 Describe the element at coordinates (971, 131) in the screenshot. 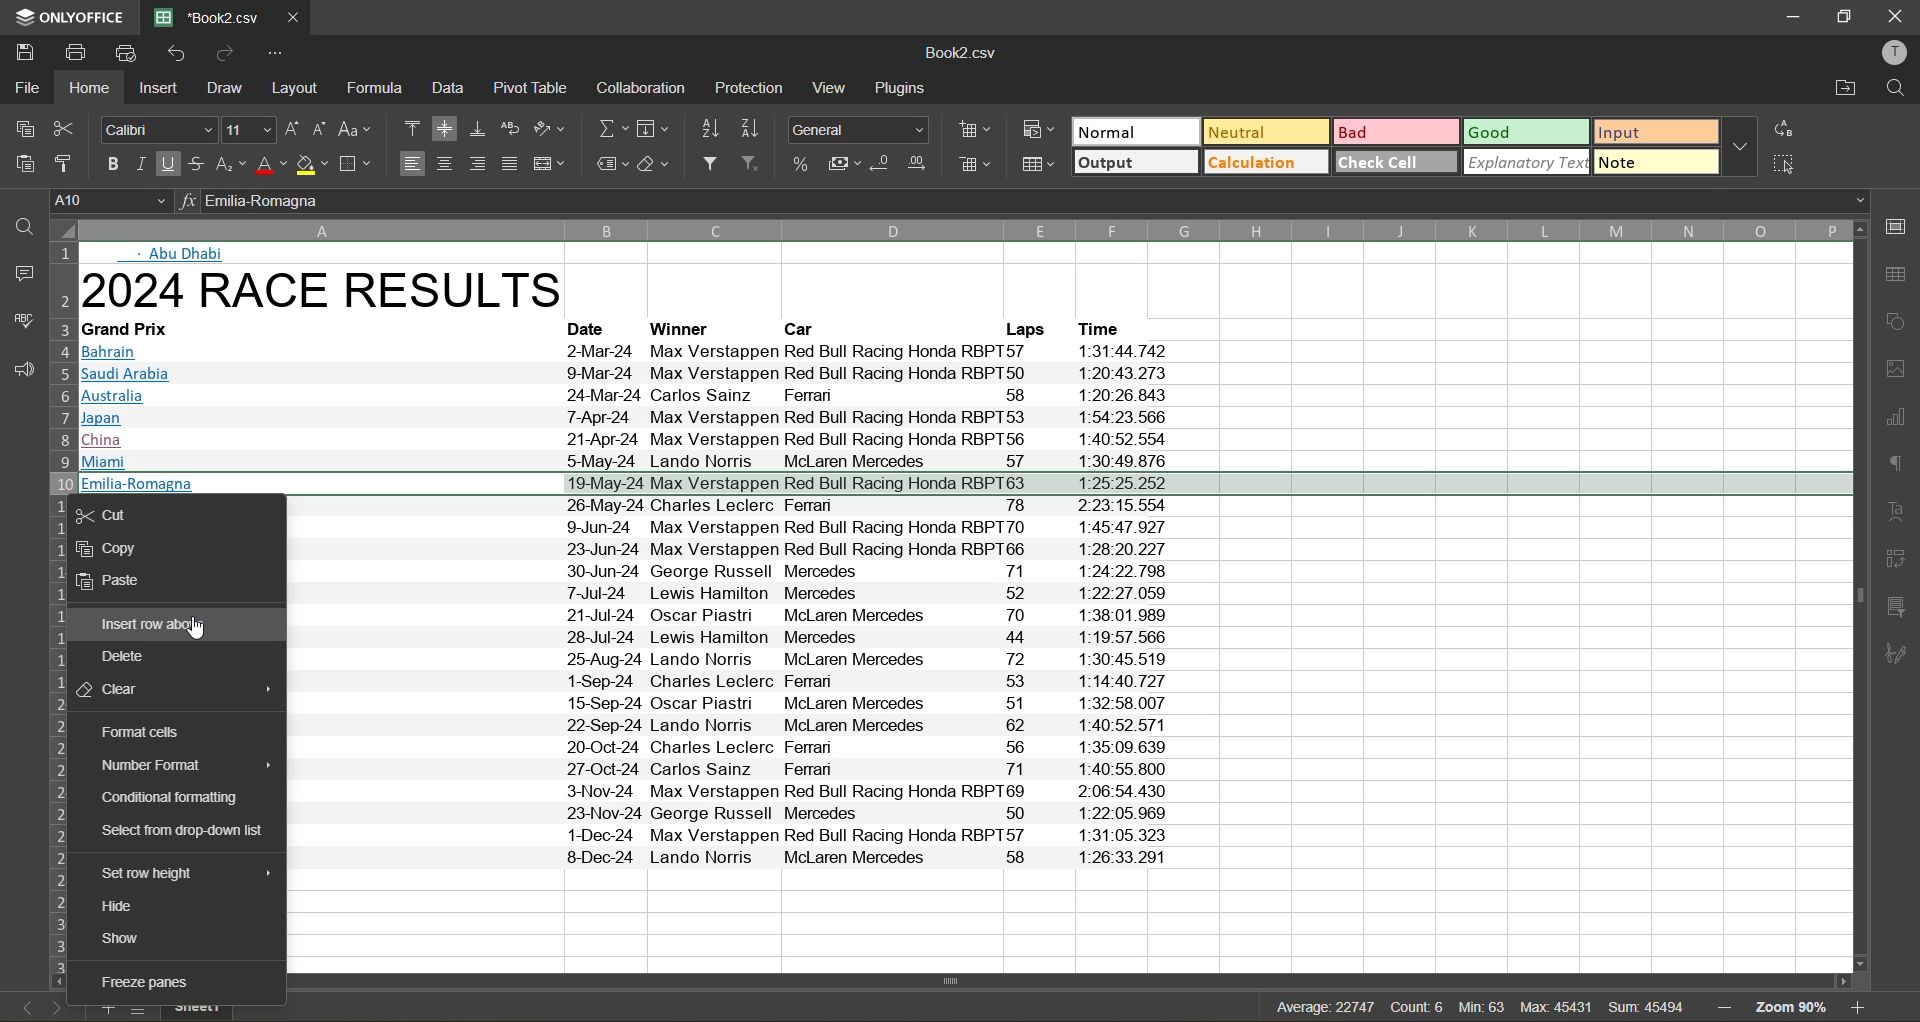

I see `insert cells` at that location.